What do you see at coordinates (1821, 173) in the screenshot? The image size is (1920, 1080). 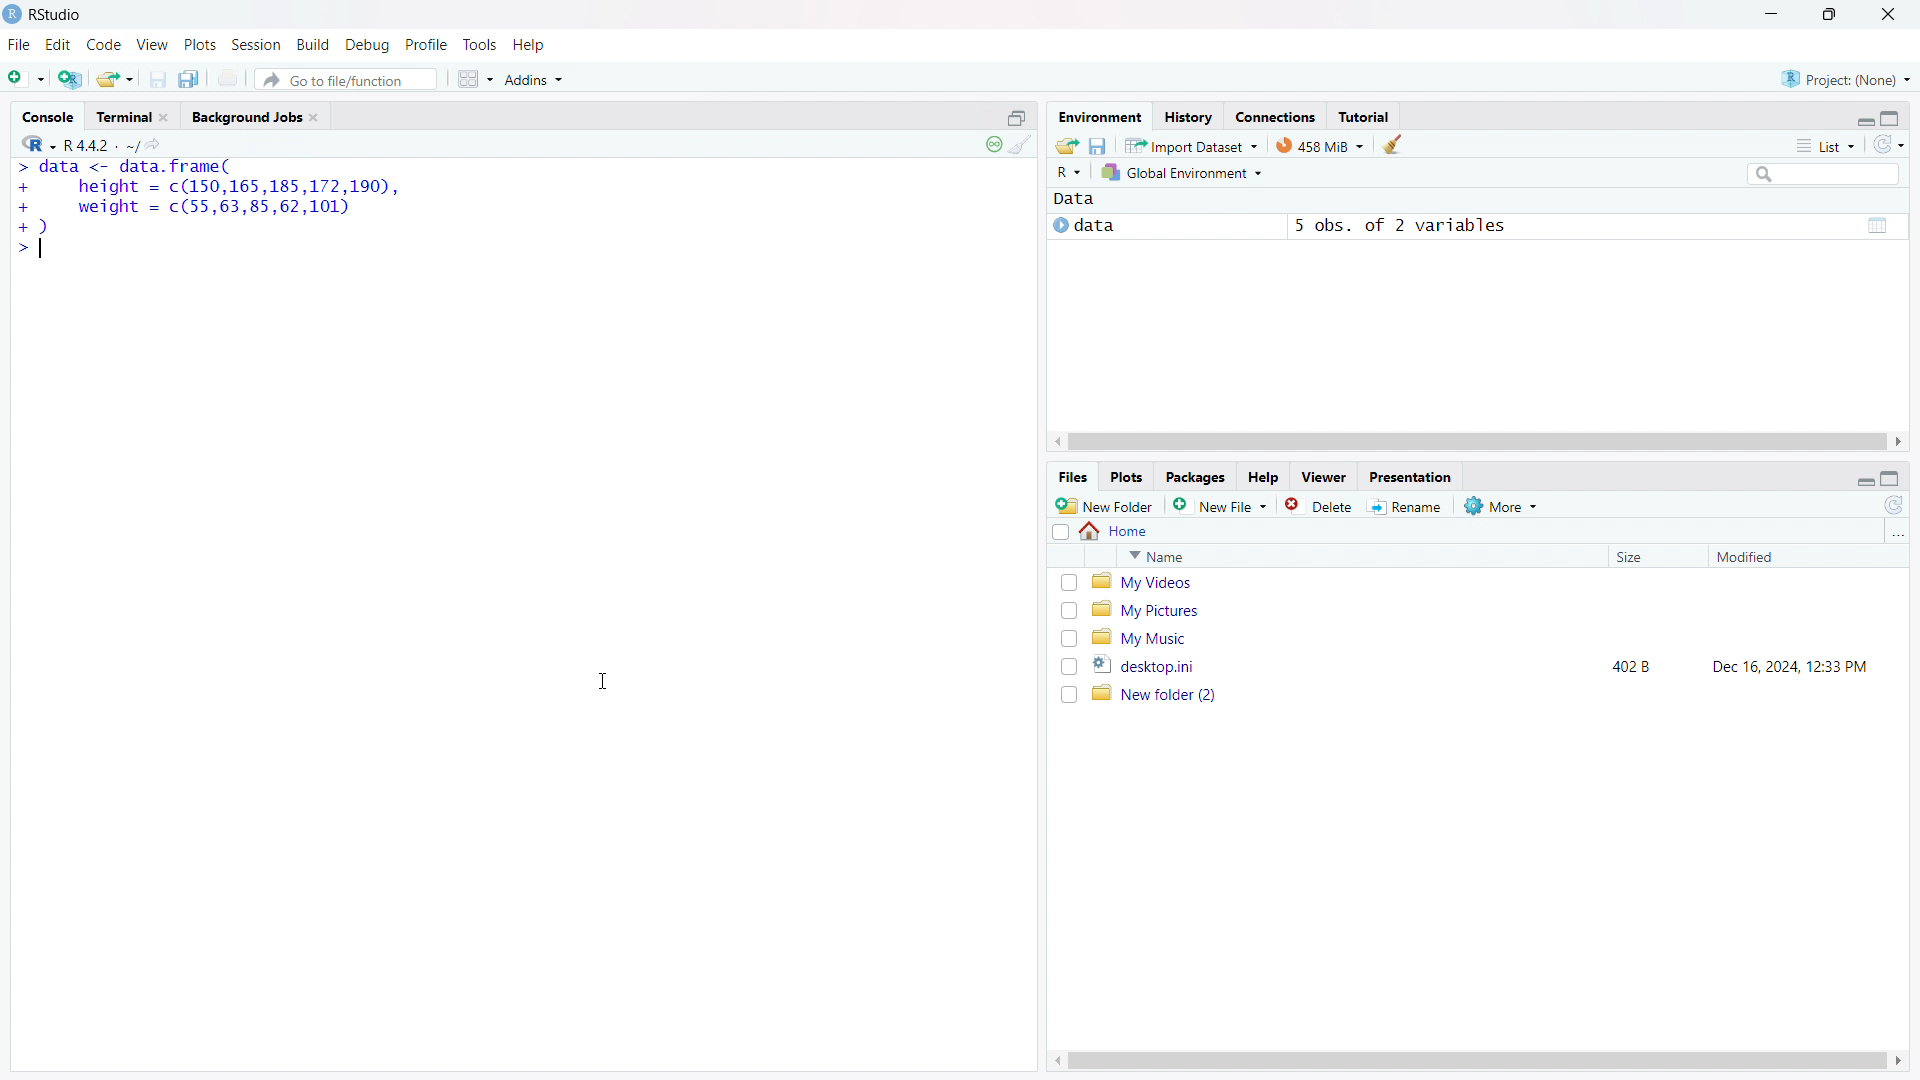 I see `search` at bounding box center [1821, 173].